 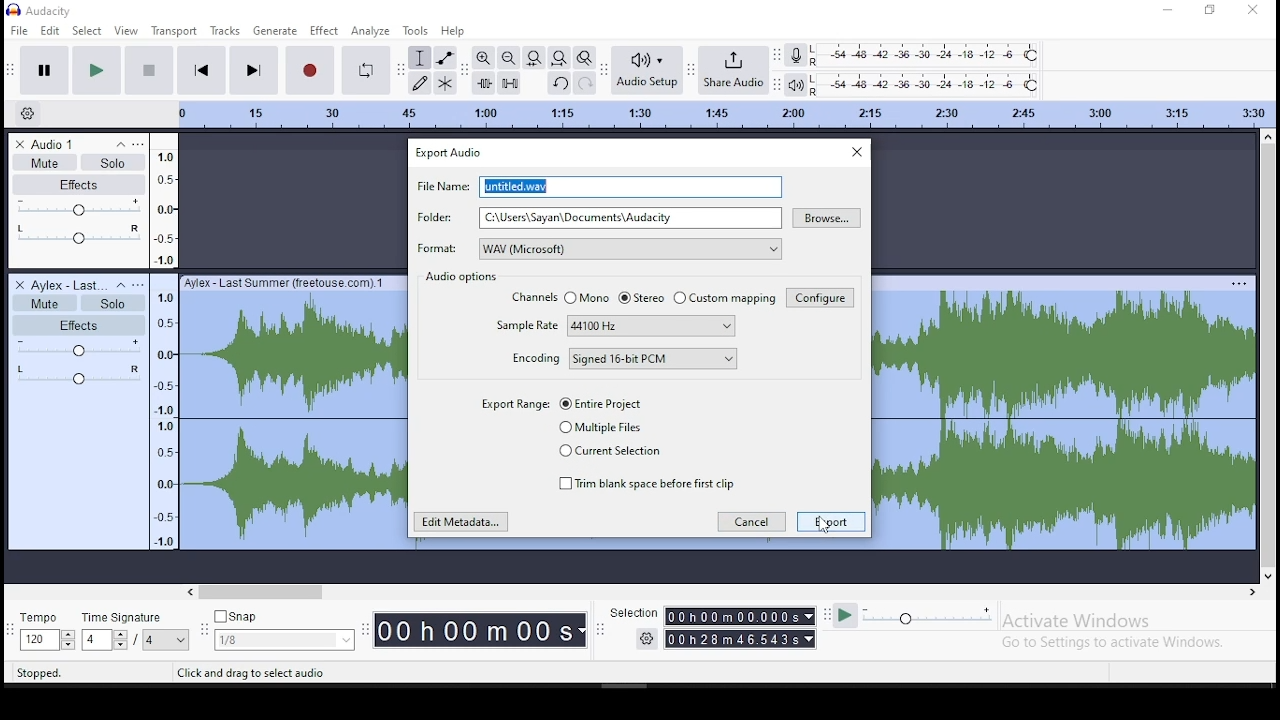 What do you see at coordinates (925, 54) in the screenshot?
I see `recording level` at bounding box center [925, 54].